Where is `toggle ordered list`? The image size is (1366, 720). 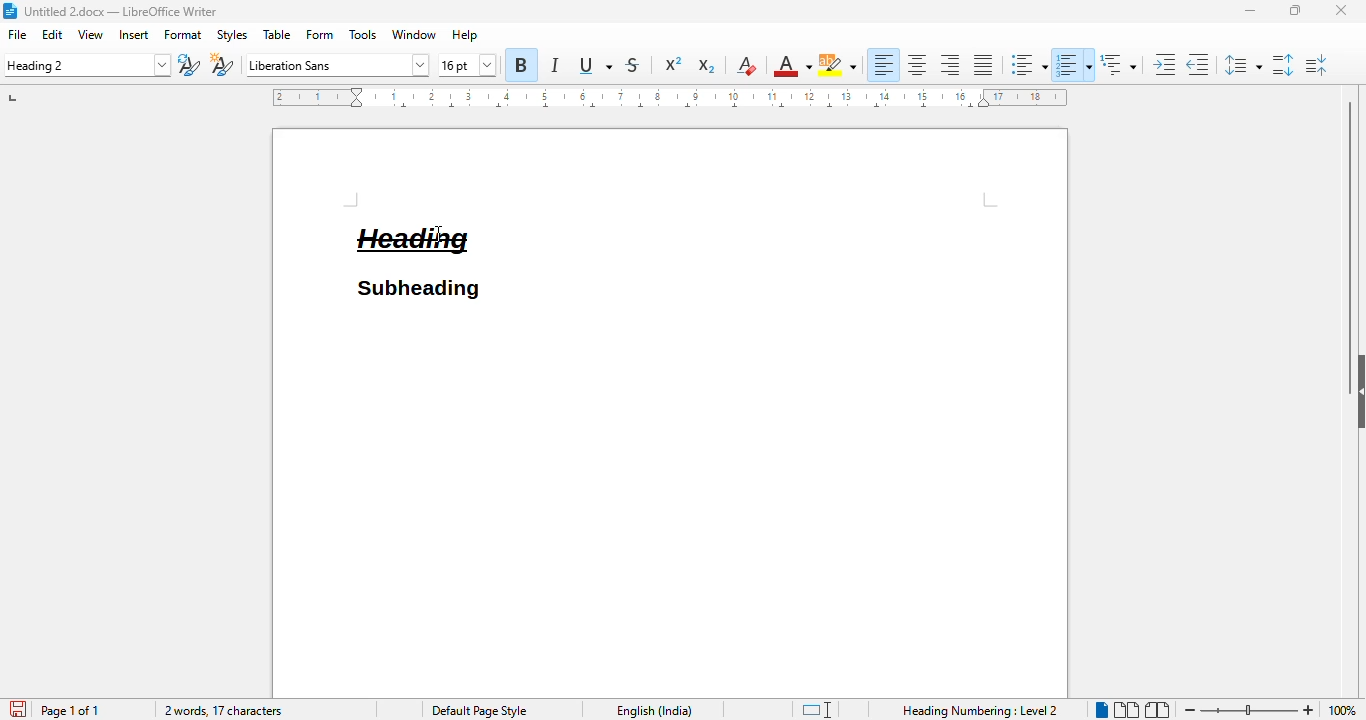
toggle ordered list is located at coordinates (1074, 64).